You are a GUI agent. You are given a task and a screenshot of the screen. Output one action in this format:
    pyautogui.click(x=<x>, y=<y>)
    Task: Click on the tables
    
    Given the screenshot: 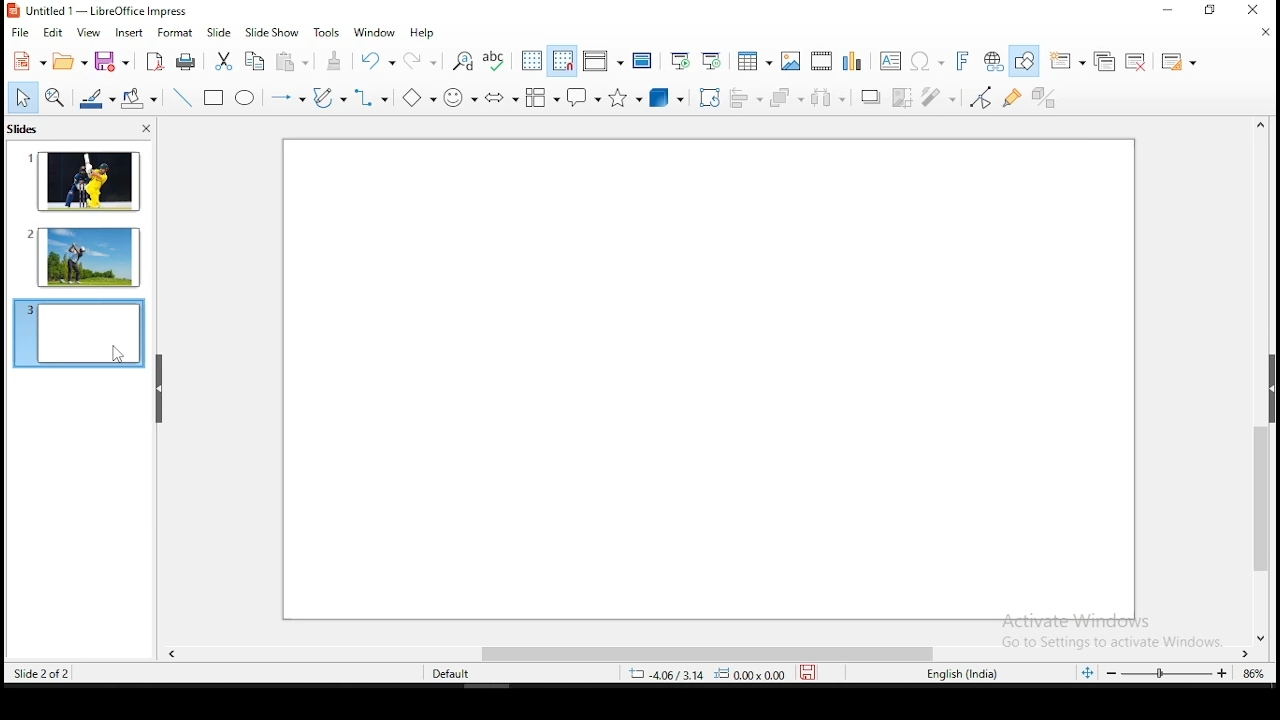 What is the action you would take?
    pyautogui.click(x=752, y=59)
    